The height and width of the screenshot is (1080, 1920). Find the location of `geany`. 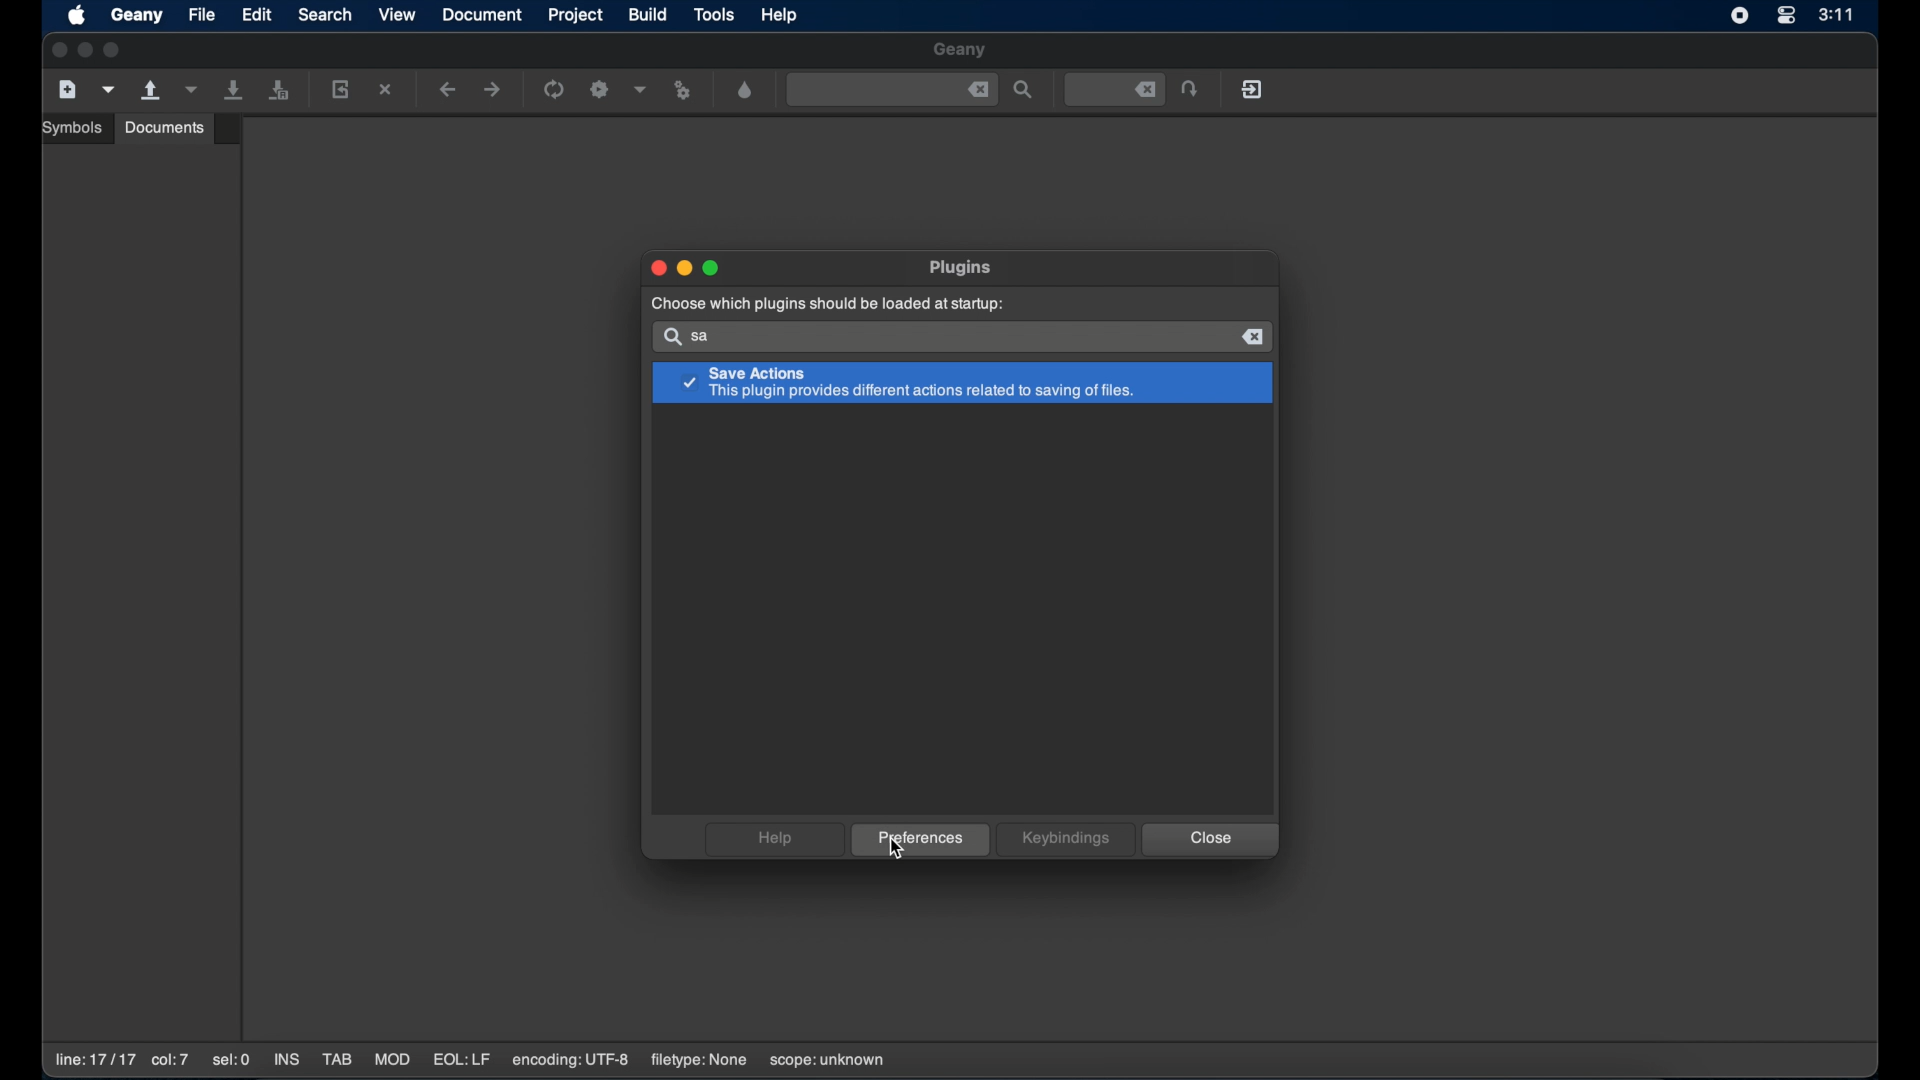

geany is located at coordinates (137, 16).